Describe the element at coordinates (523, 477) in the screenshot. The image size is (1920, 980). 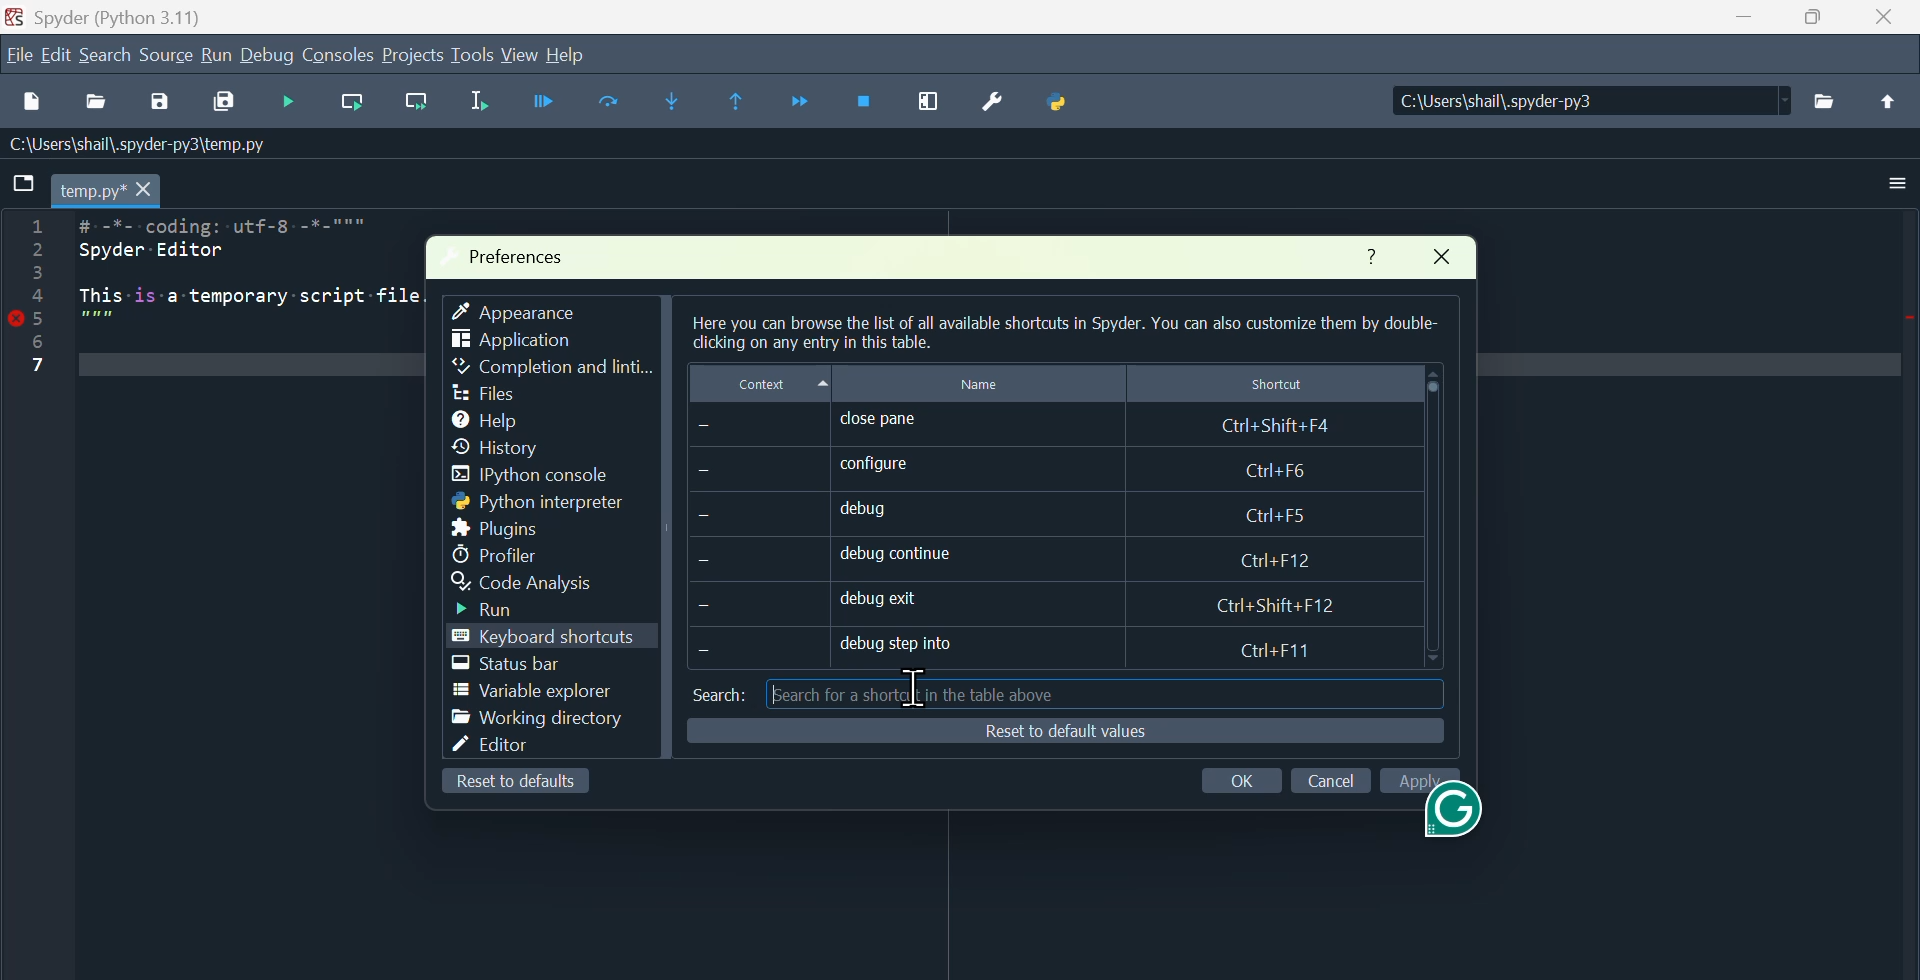
I see `I python consol` at that location.